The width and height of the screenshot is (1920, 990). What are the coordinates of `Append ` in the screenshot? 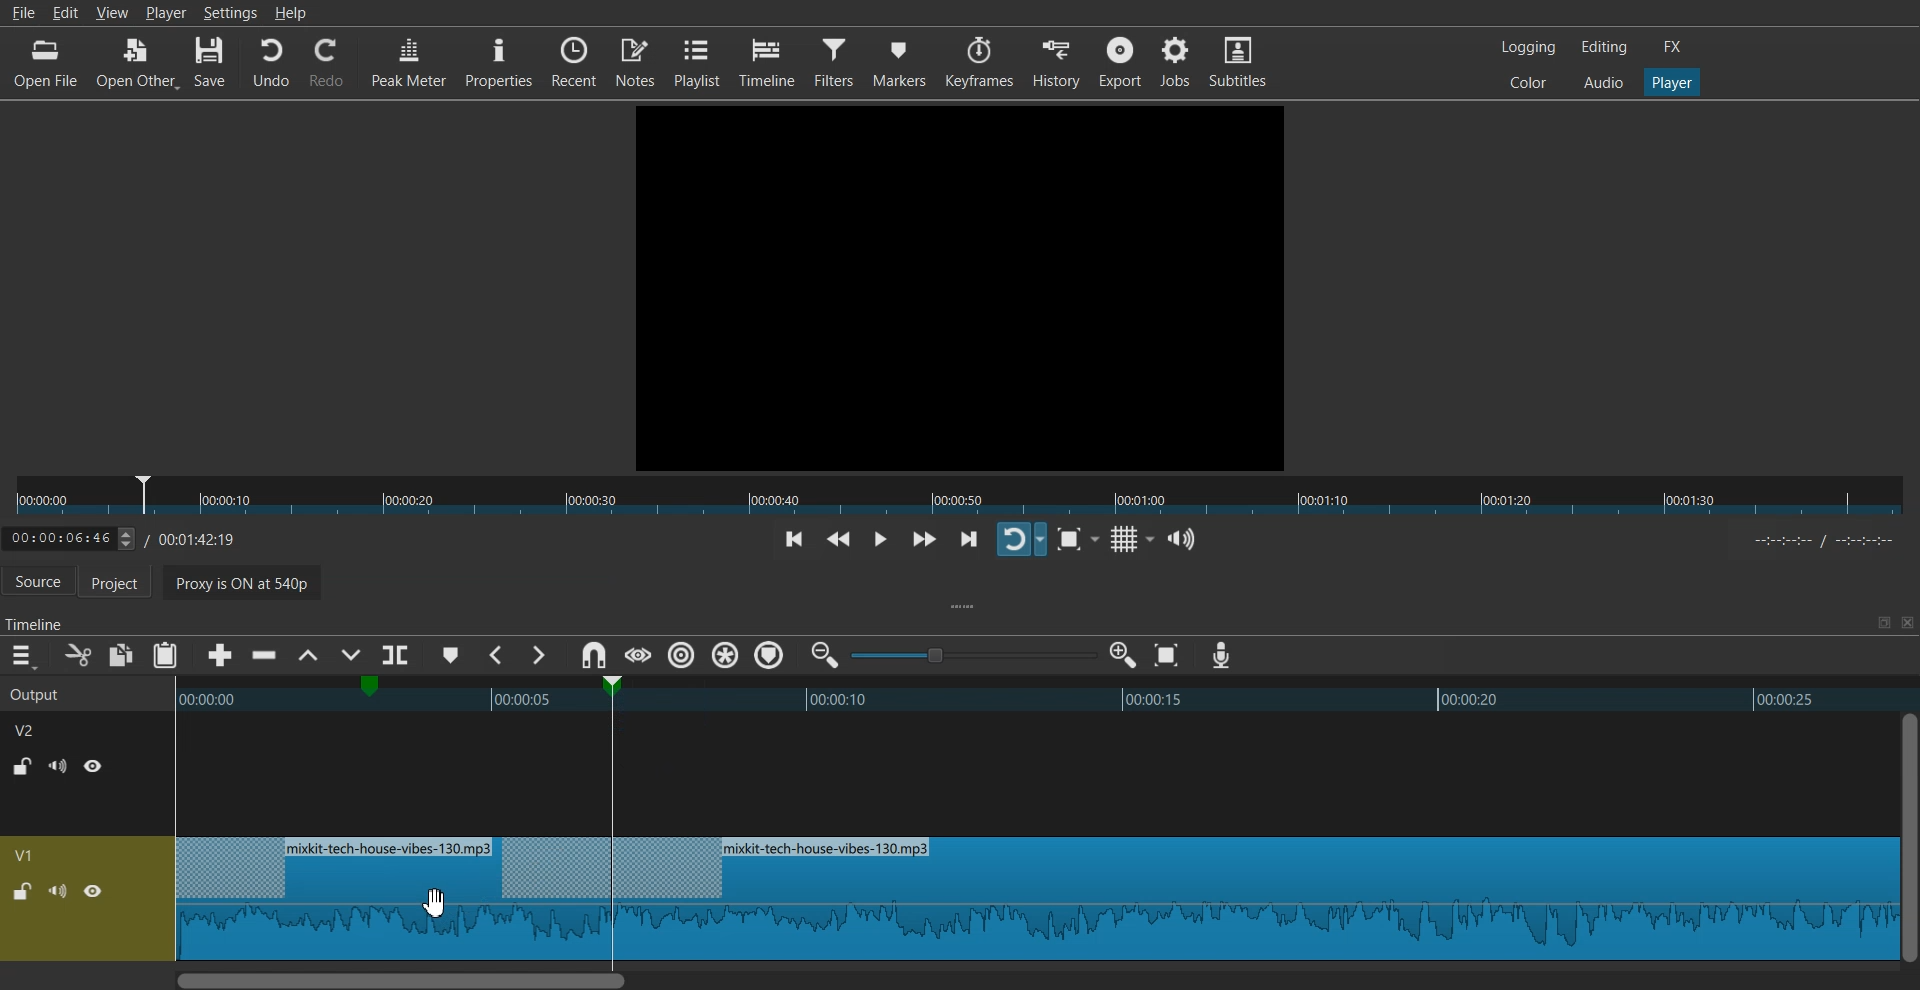 It's located at (221, 656).